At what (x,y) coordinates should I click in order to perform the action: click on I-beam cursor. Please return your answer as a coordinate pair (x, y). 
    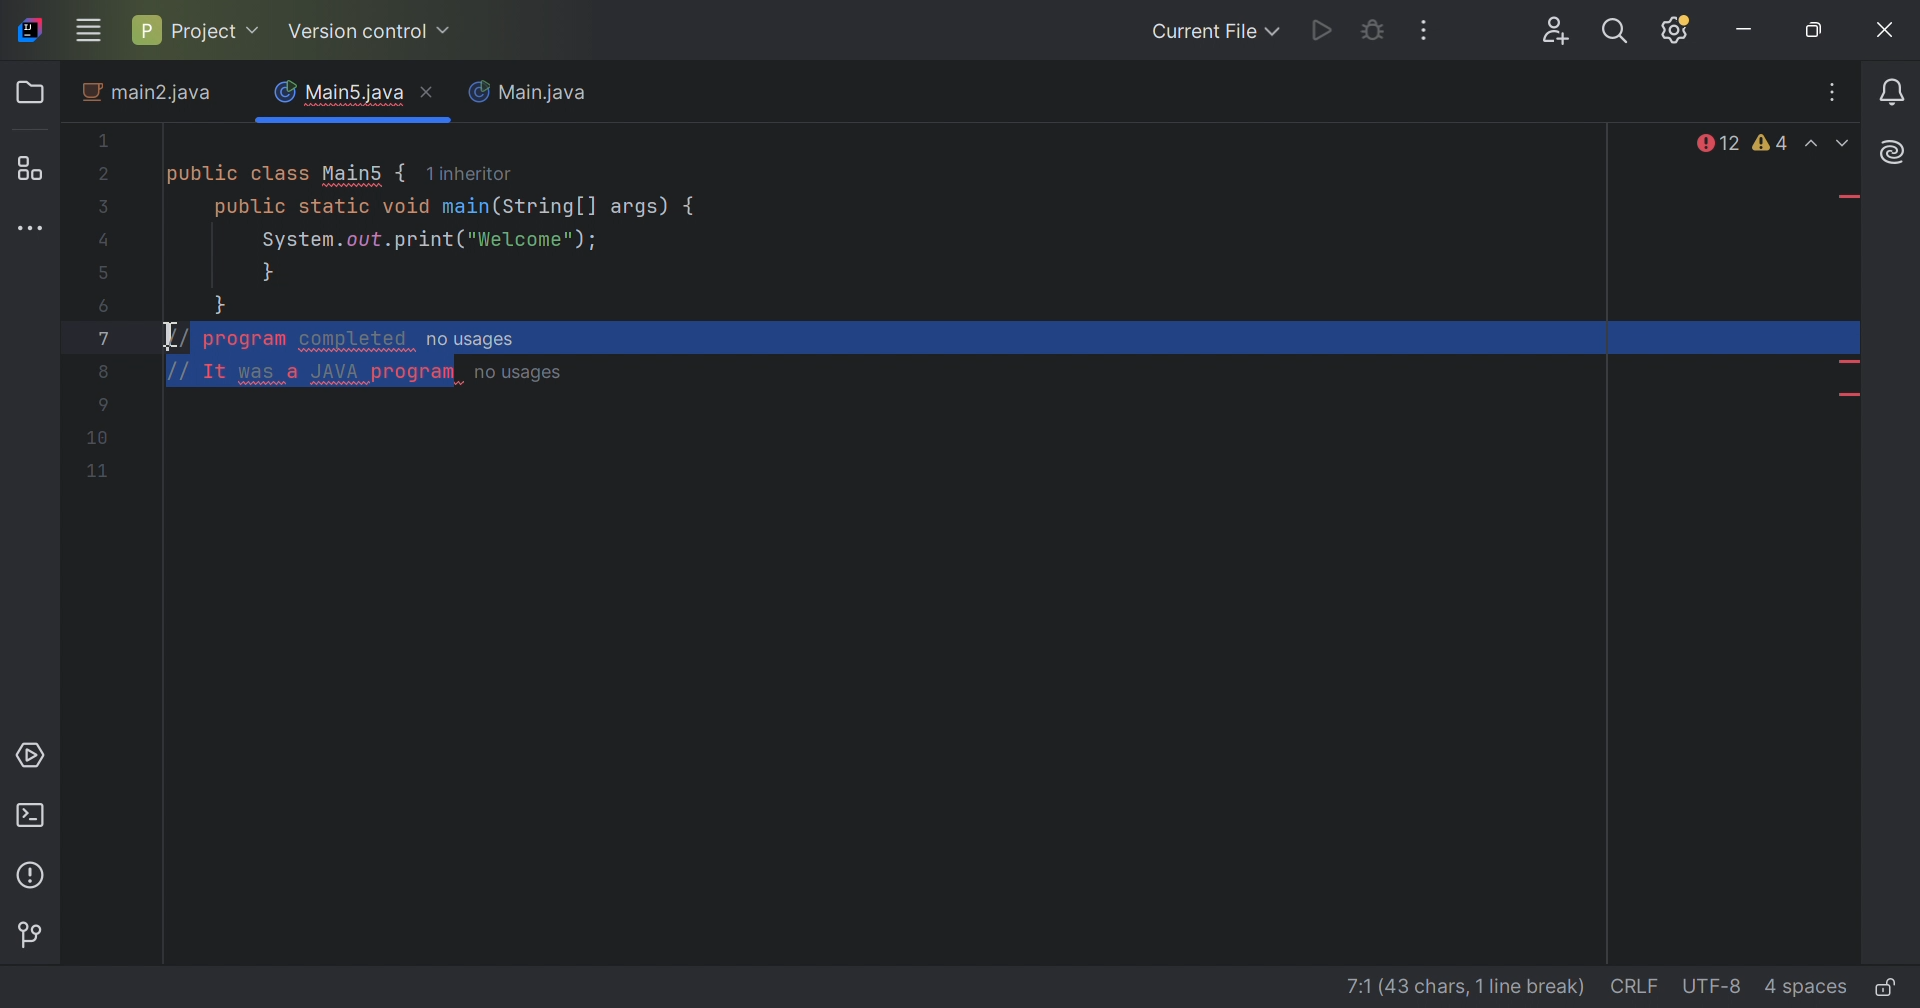
    Looking at the image, I should click on (164, 336).